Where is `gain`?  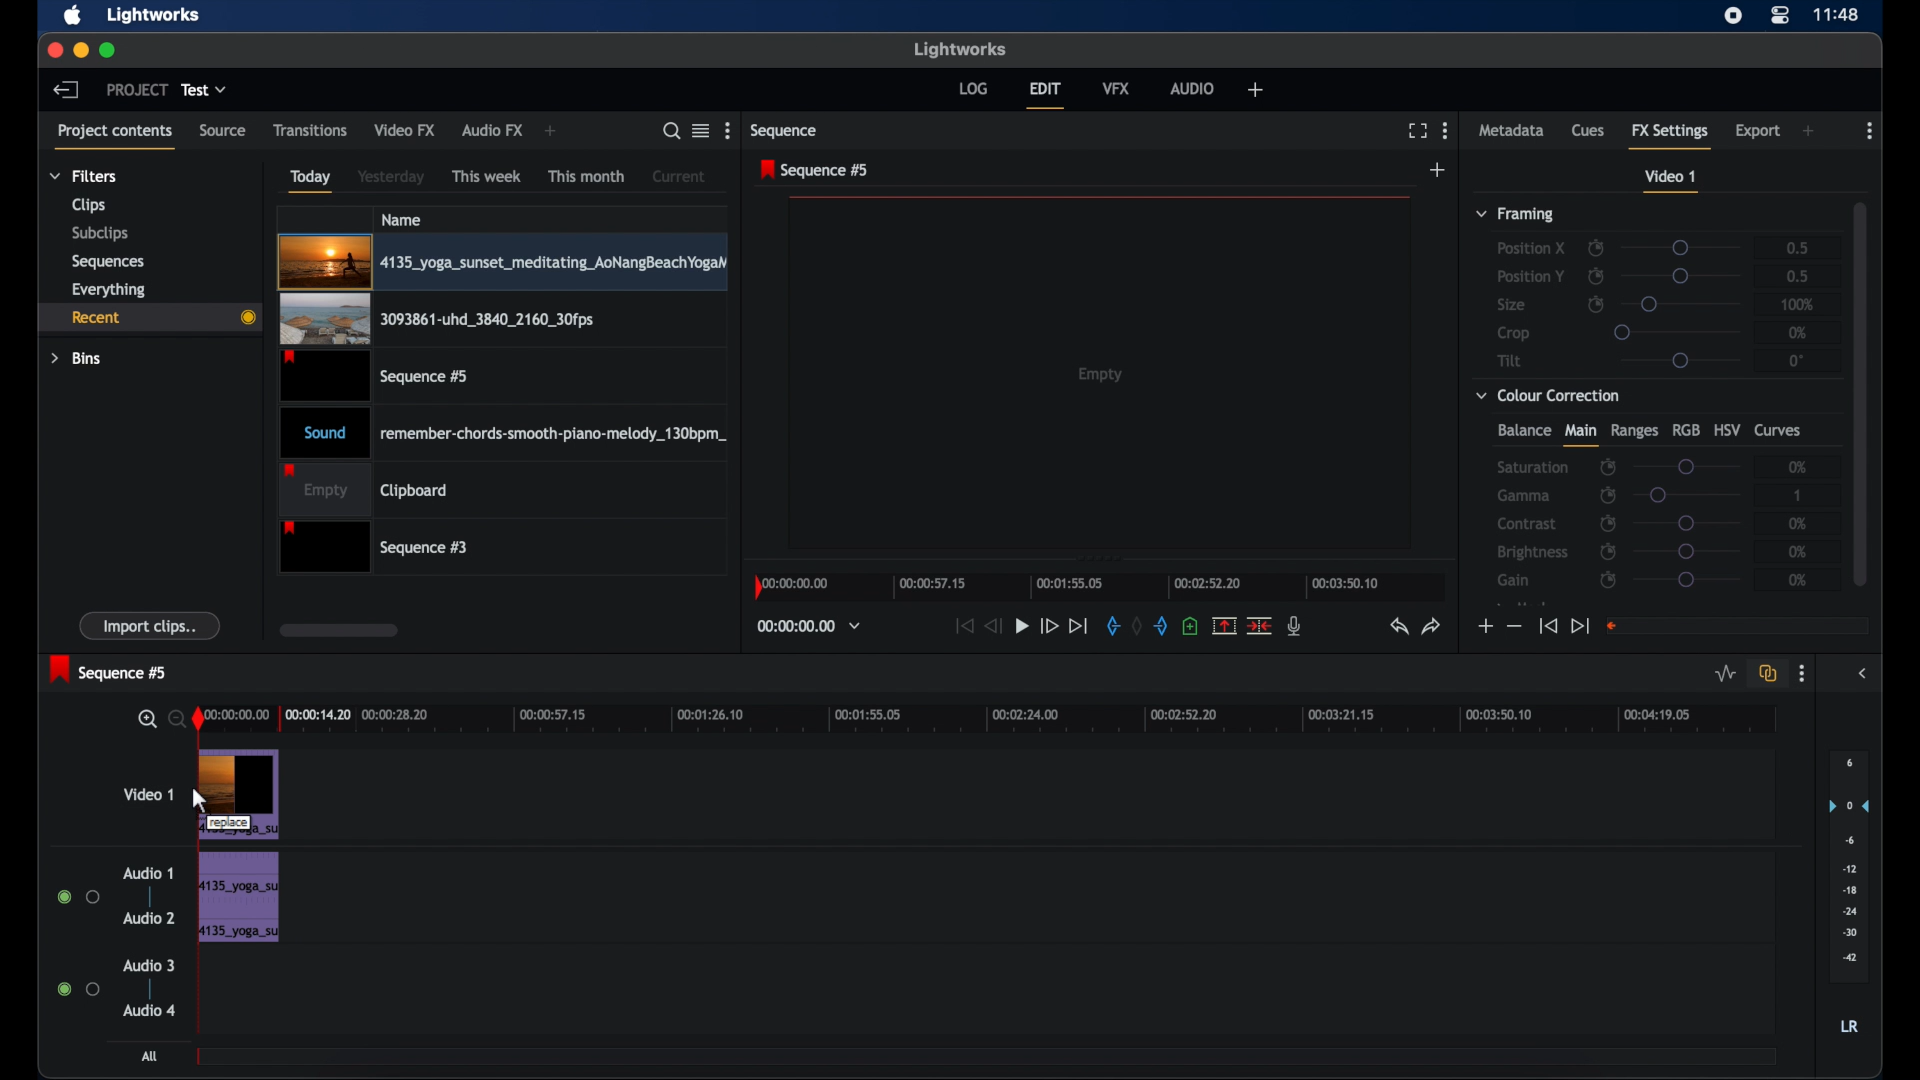 gain is located at coordinates (1513, 580).